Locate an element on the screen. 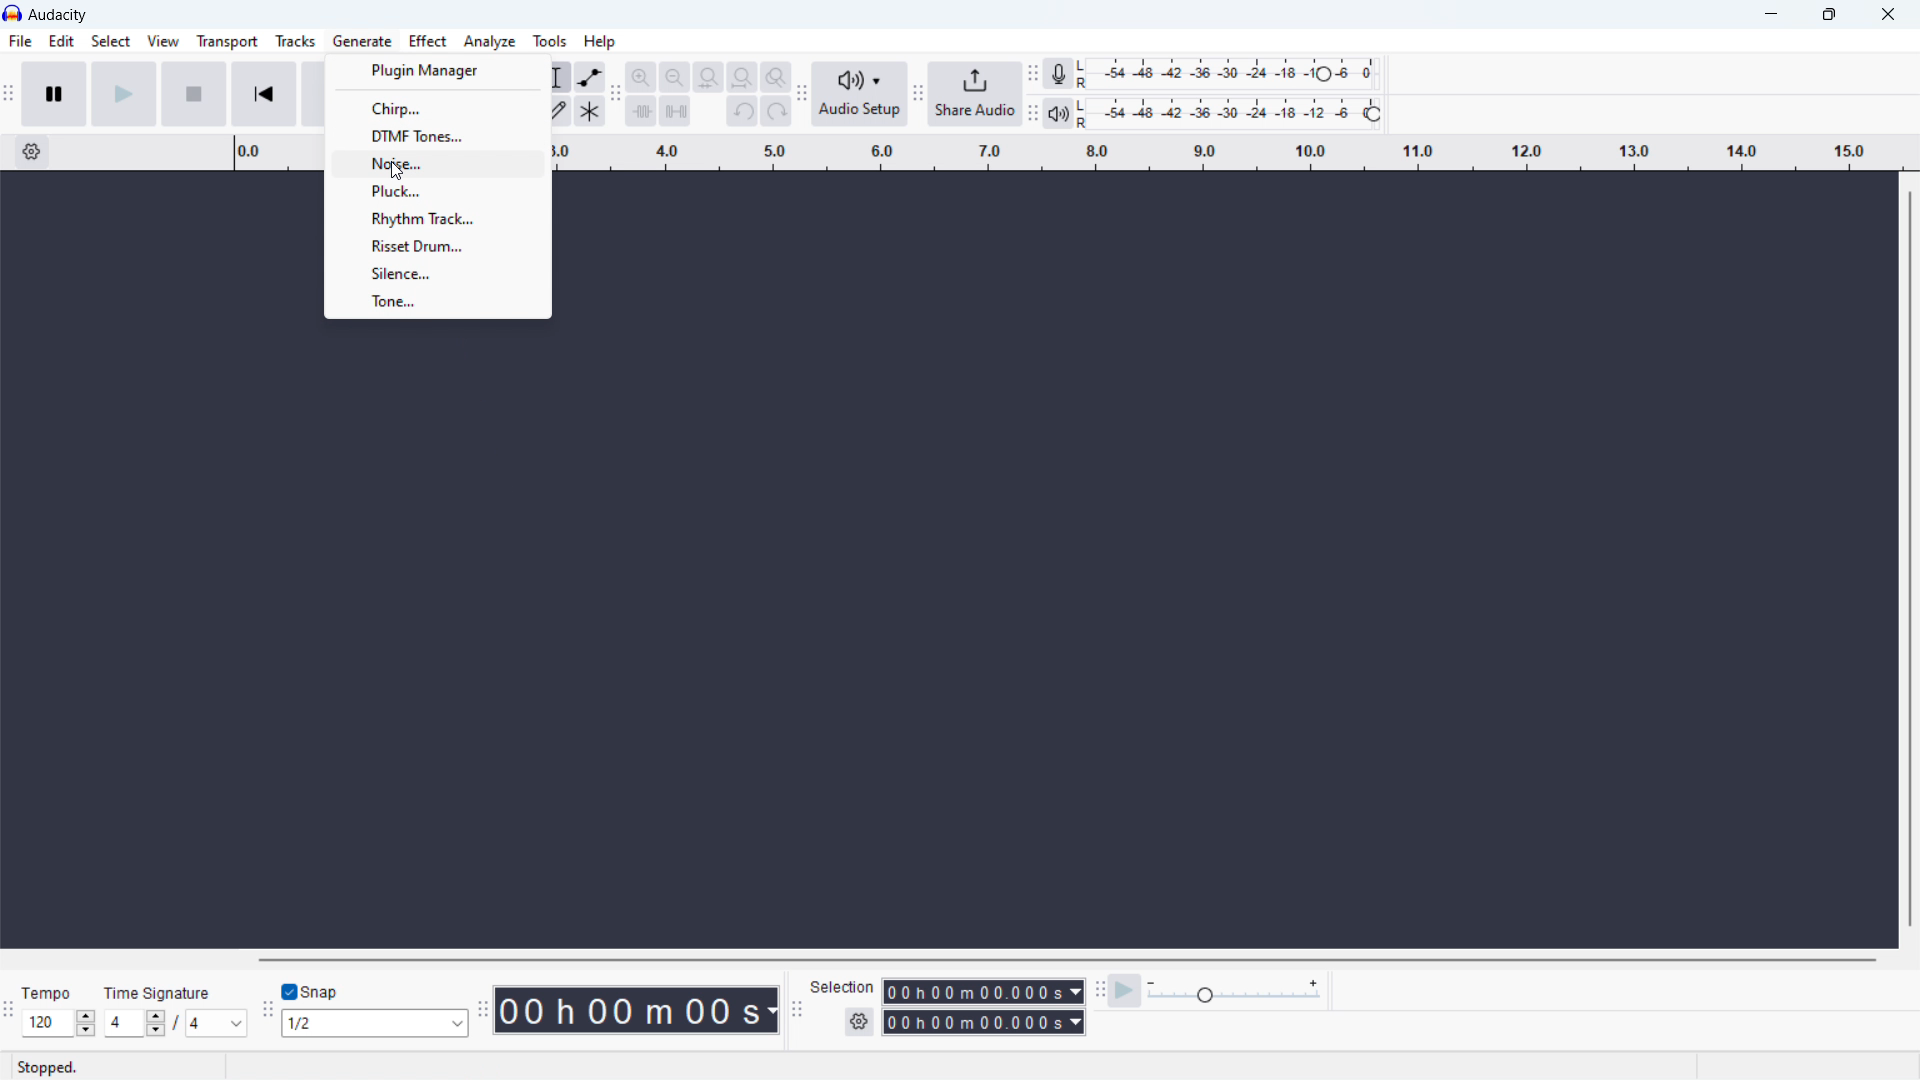 The width and height of the screenshot is (1920, 1080). select tempo is located at coordinates (58, 1023).